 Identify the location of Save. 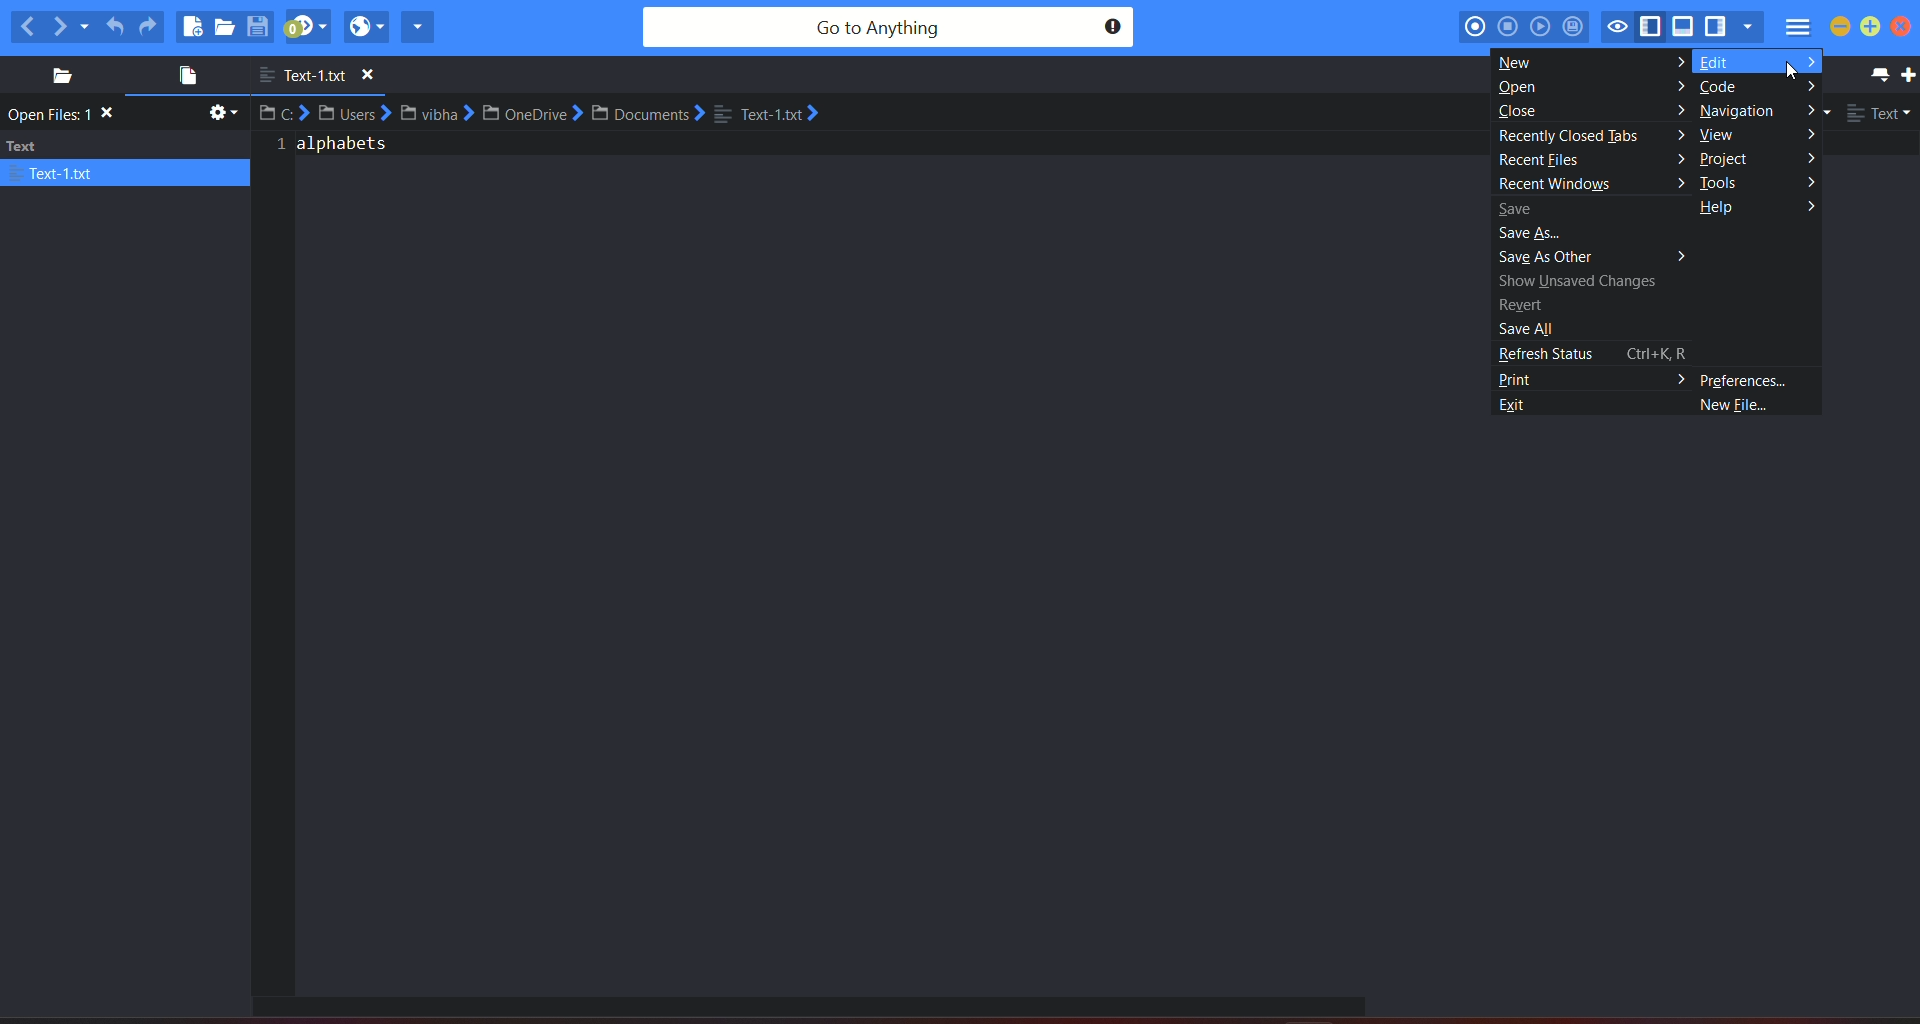
(1523, 207).